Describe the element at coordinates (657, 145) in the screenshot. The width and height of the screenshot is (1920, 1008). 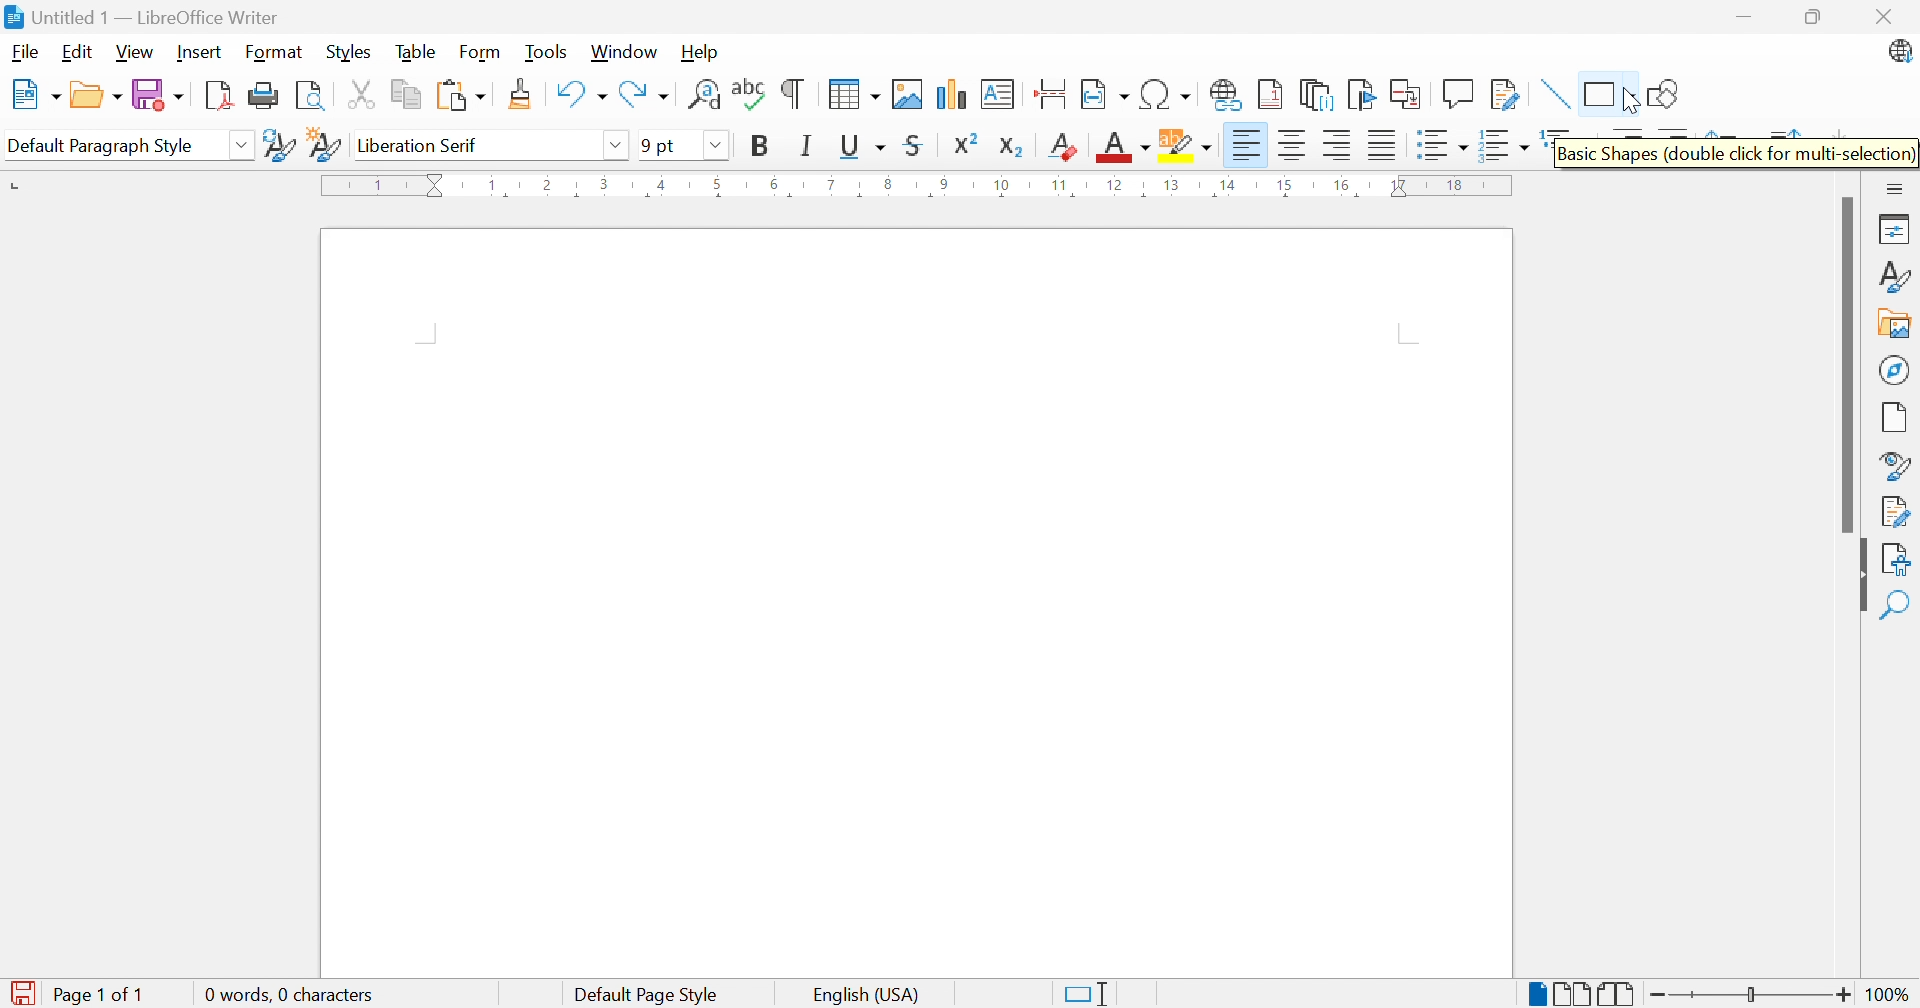
I see `Font size` at that location.